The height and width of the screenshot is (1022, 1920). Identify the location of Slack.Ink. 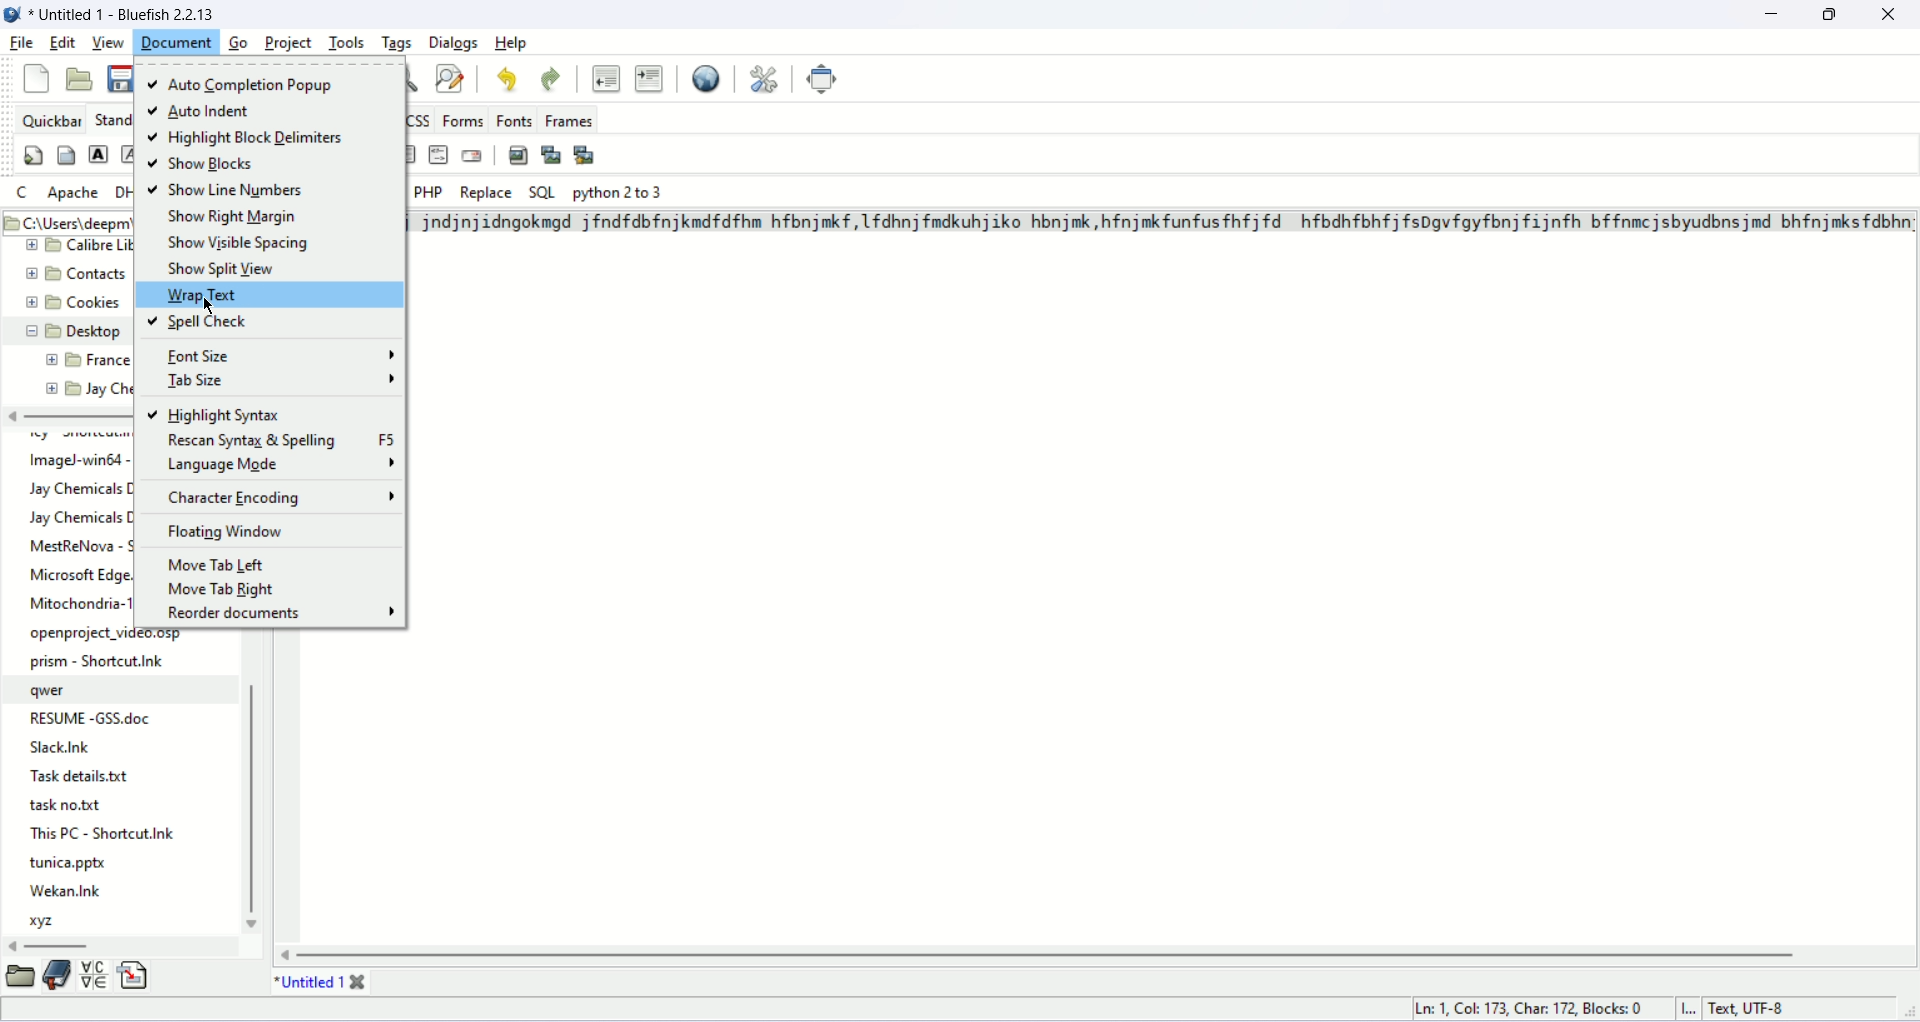
(72, 748).